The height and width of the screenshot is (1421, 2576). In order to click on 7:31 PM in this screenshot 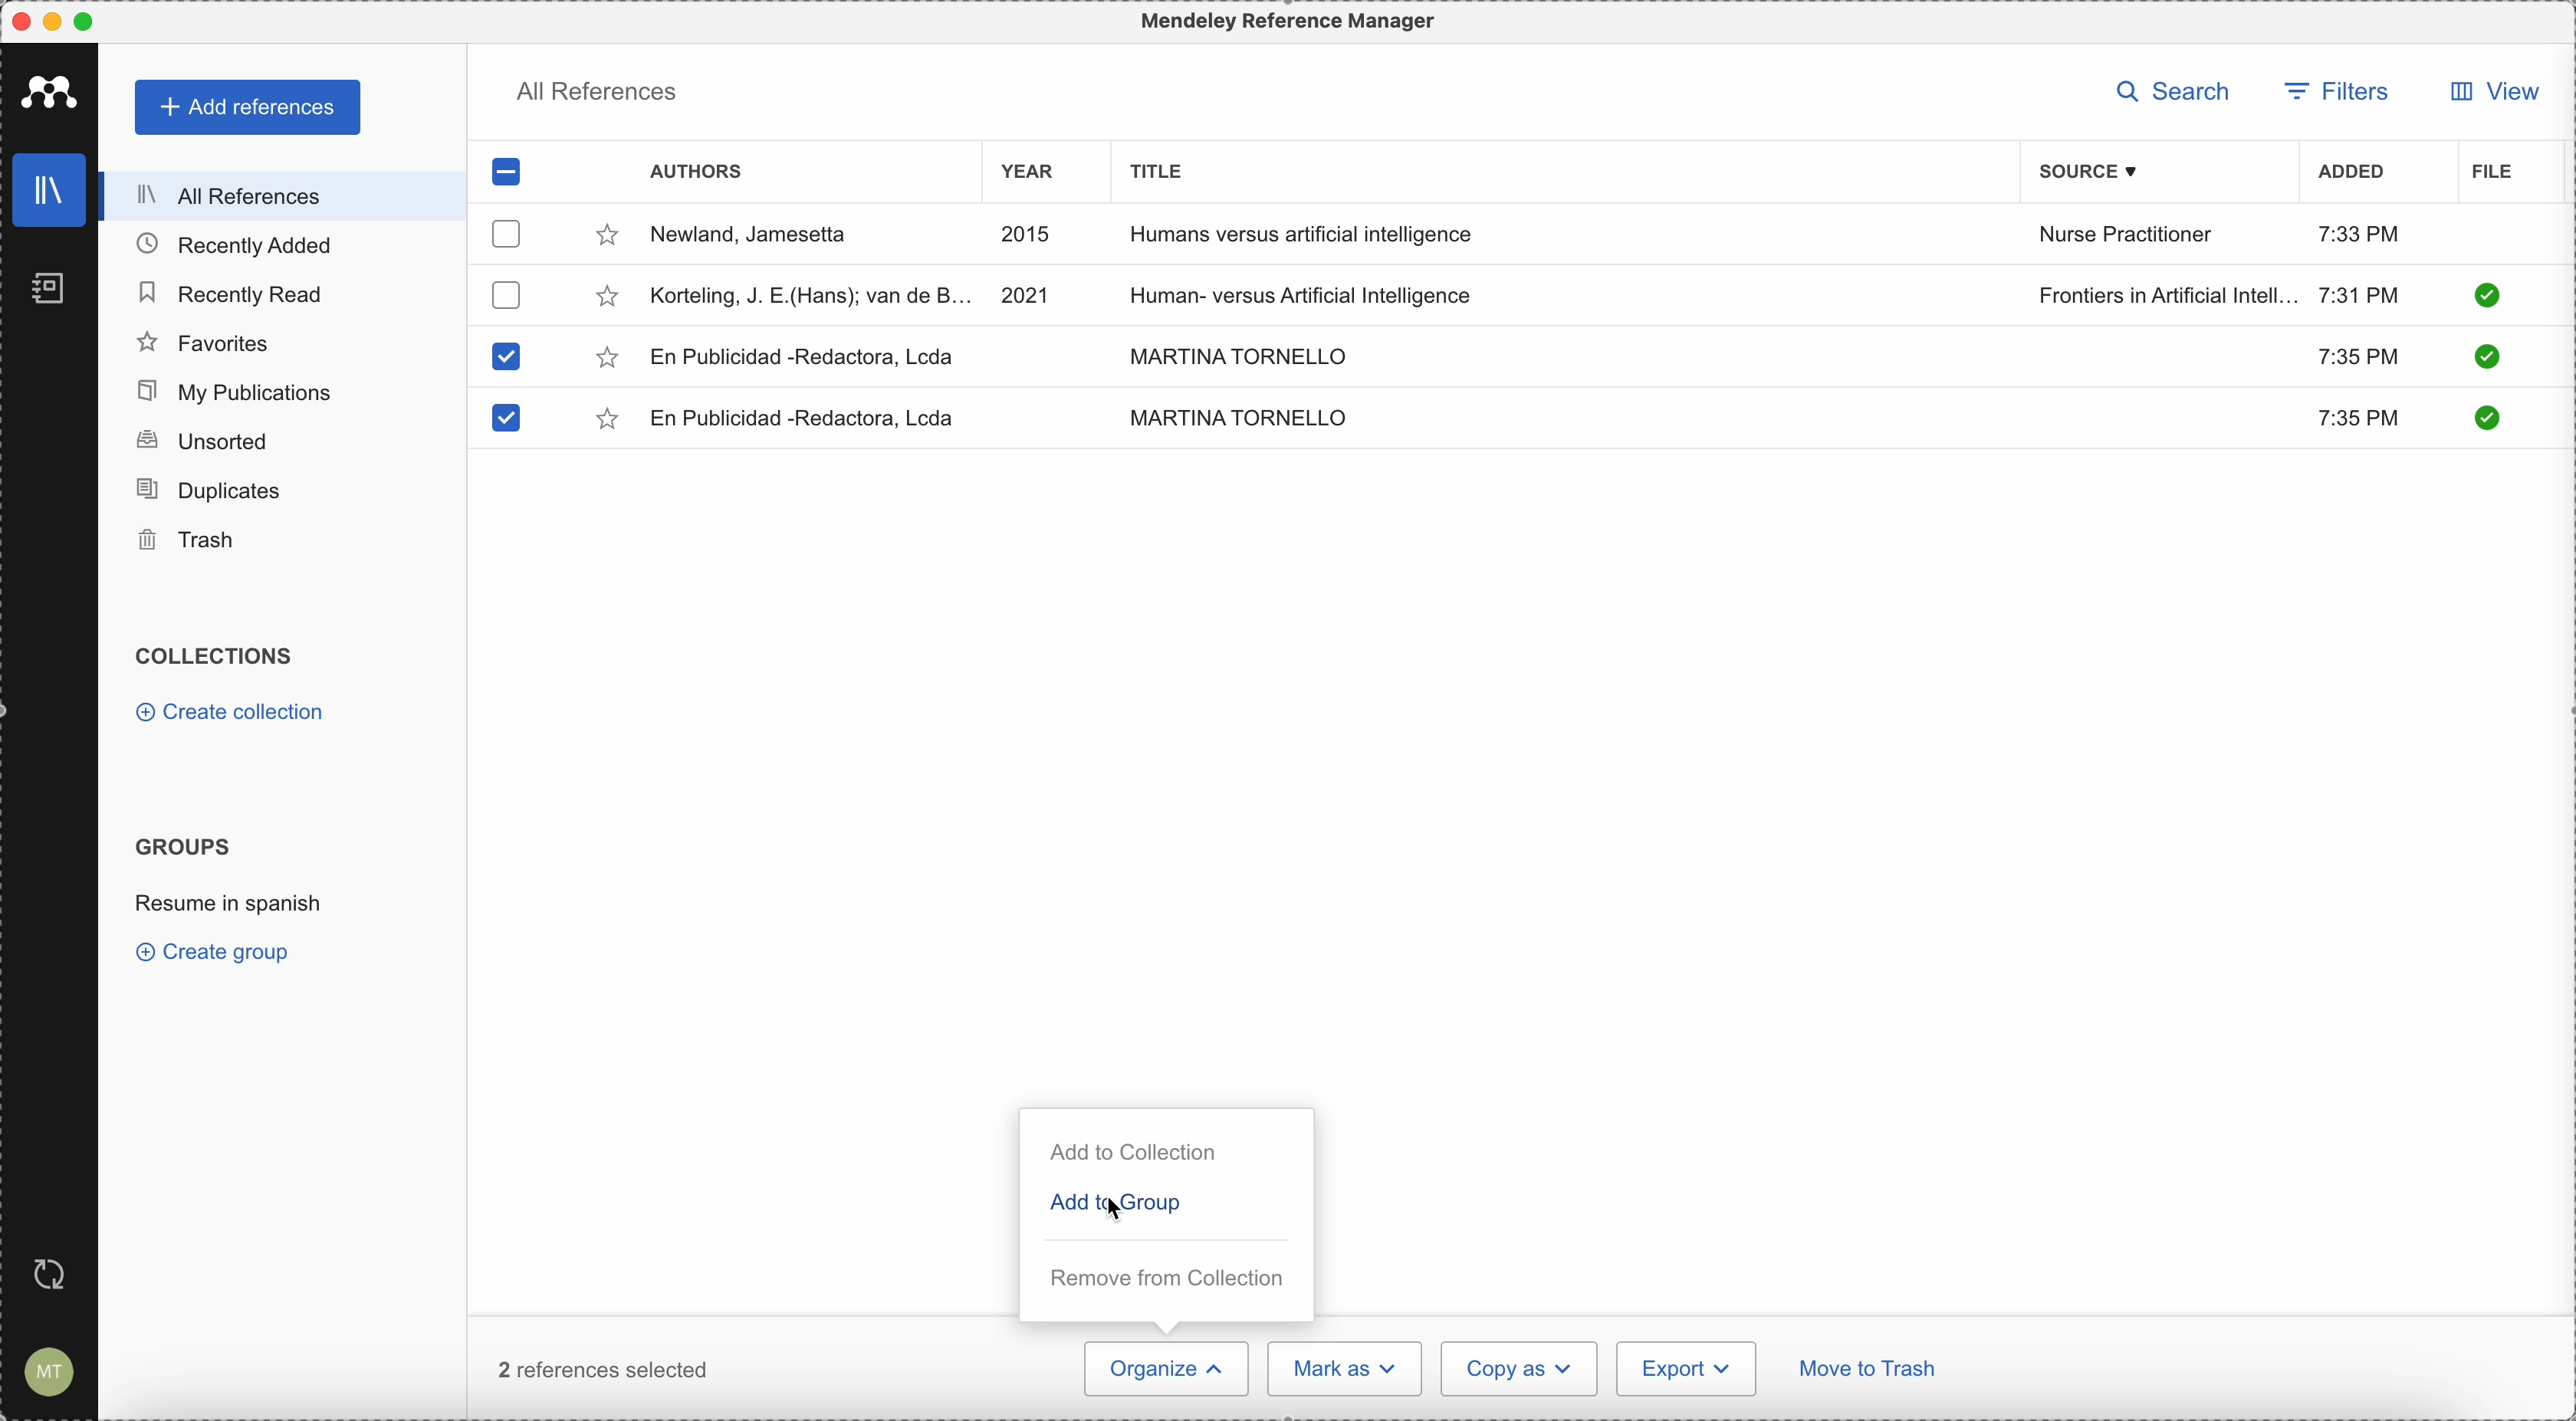, I will do `click(2359, 293)`.